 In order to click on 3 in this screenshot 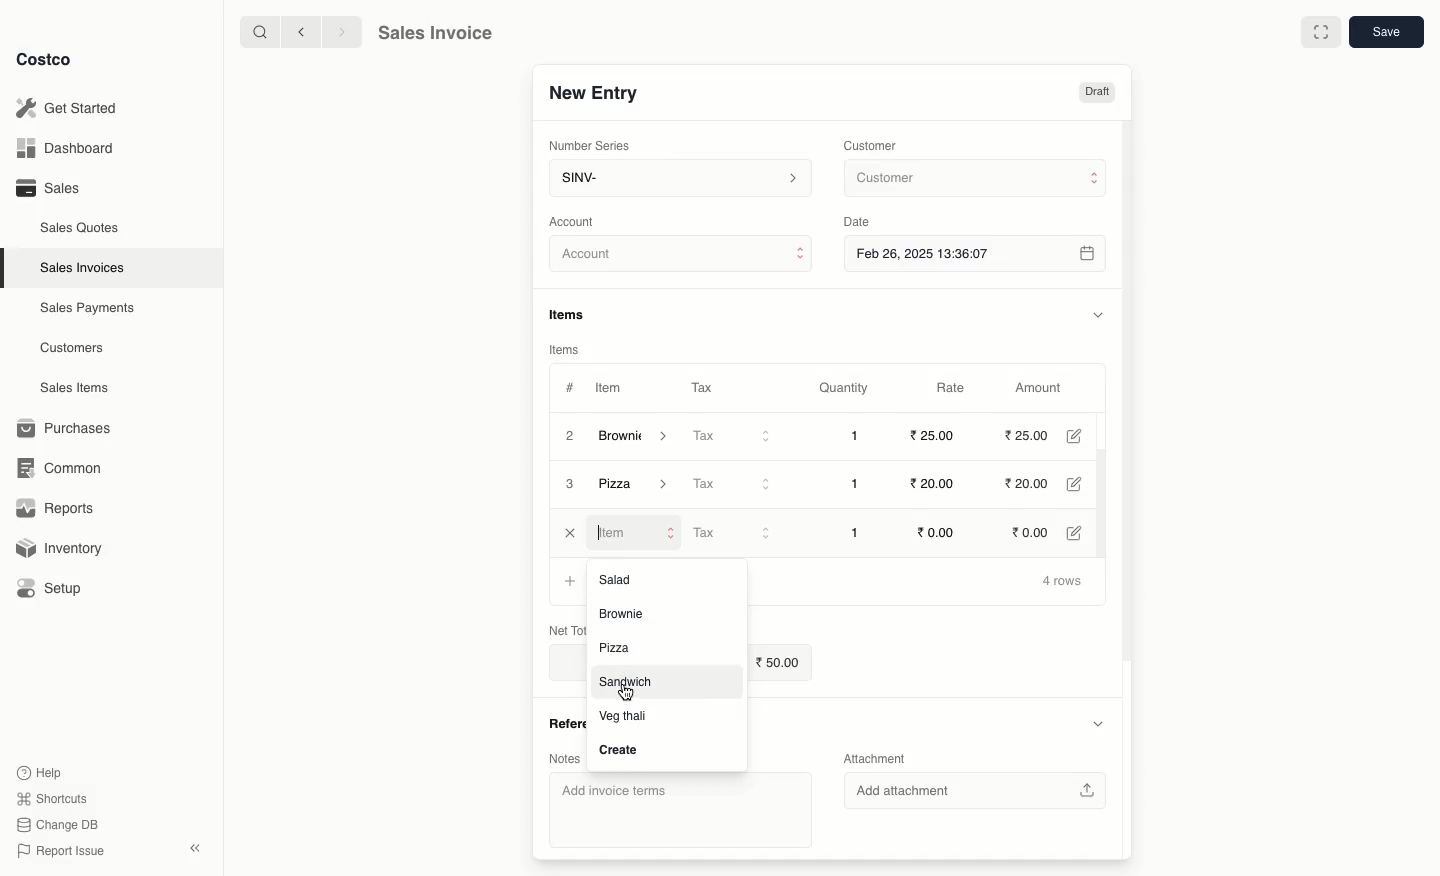, I will do `click(571, 485)`.